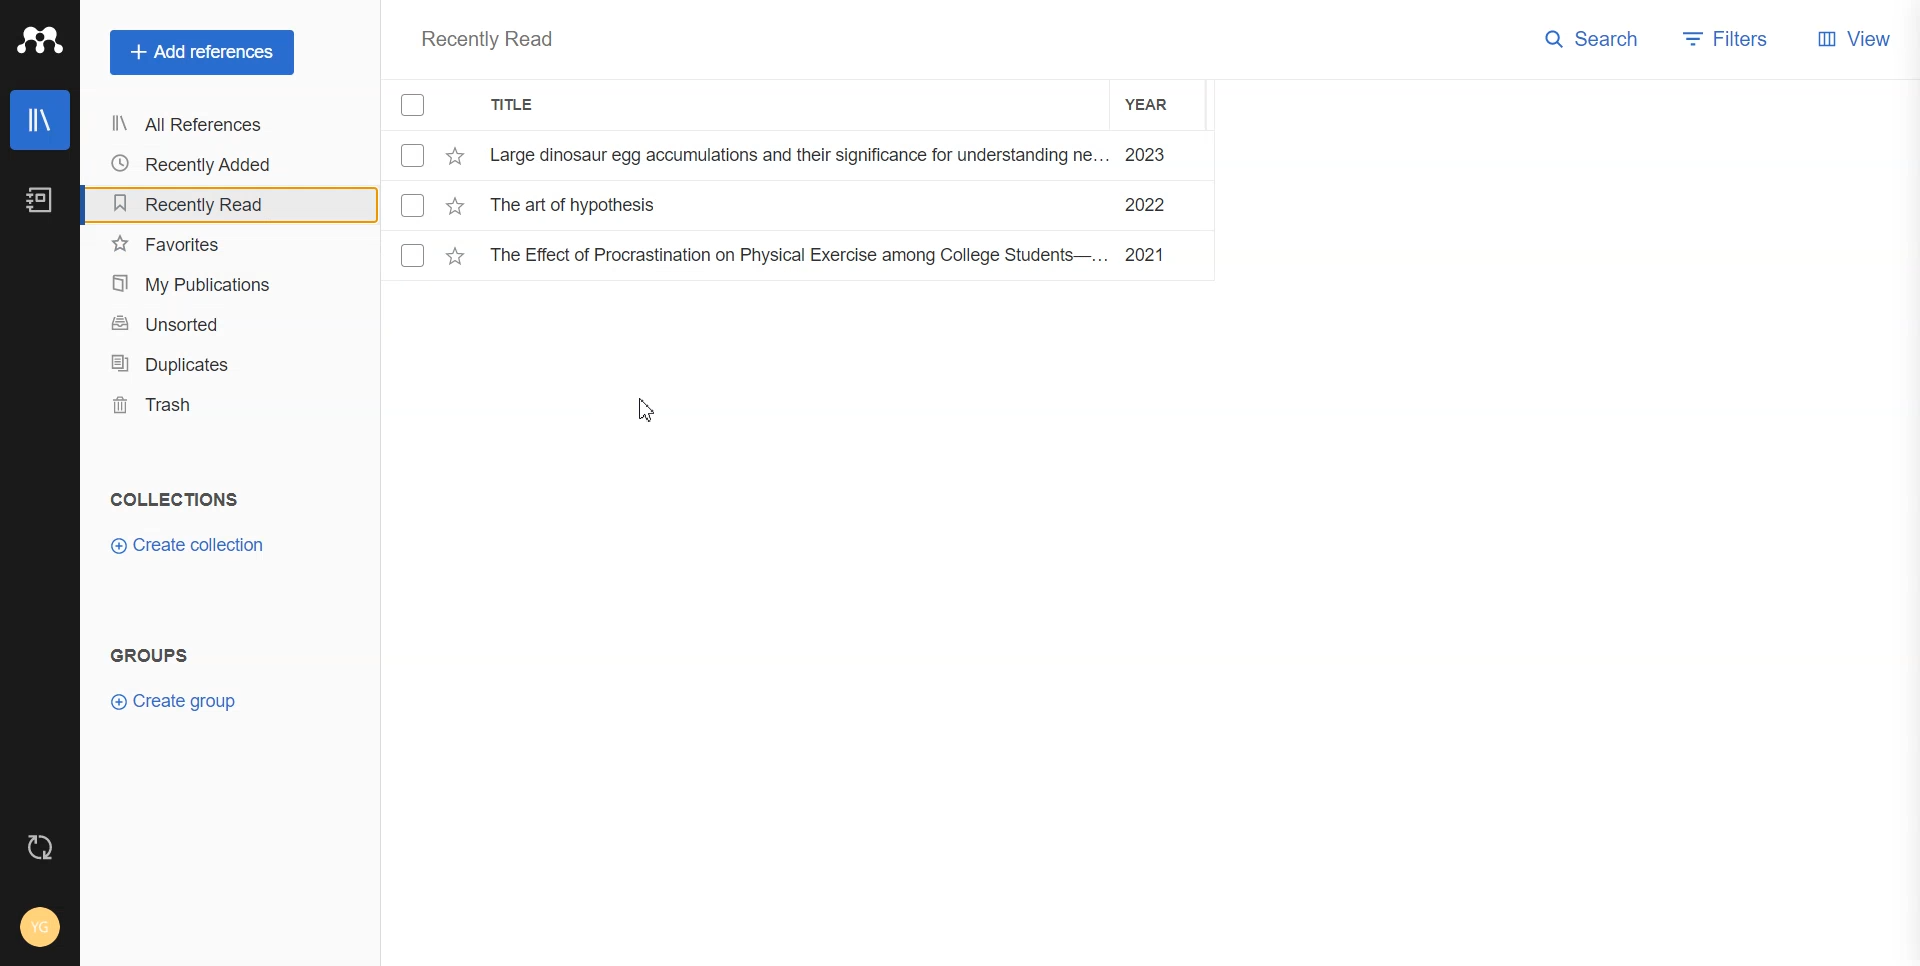  I want to click on Create group, so click(179, 701).